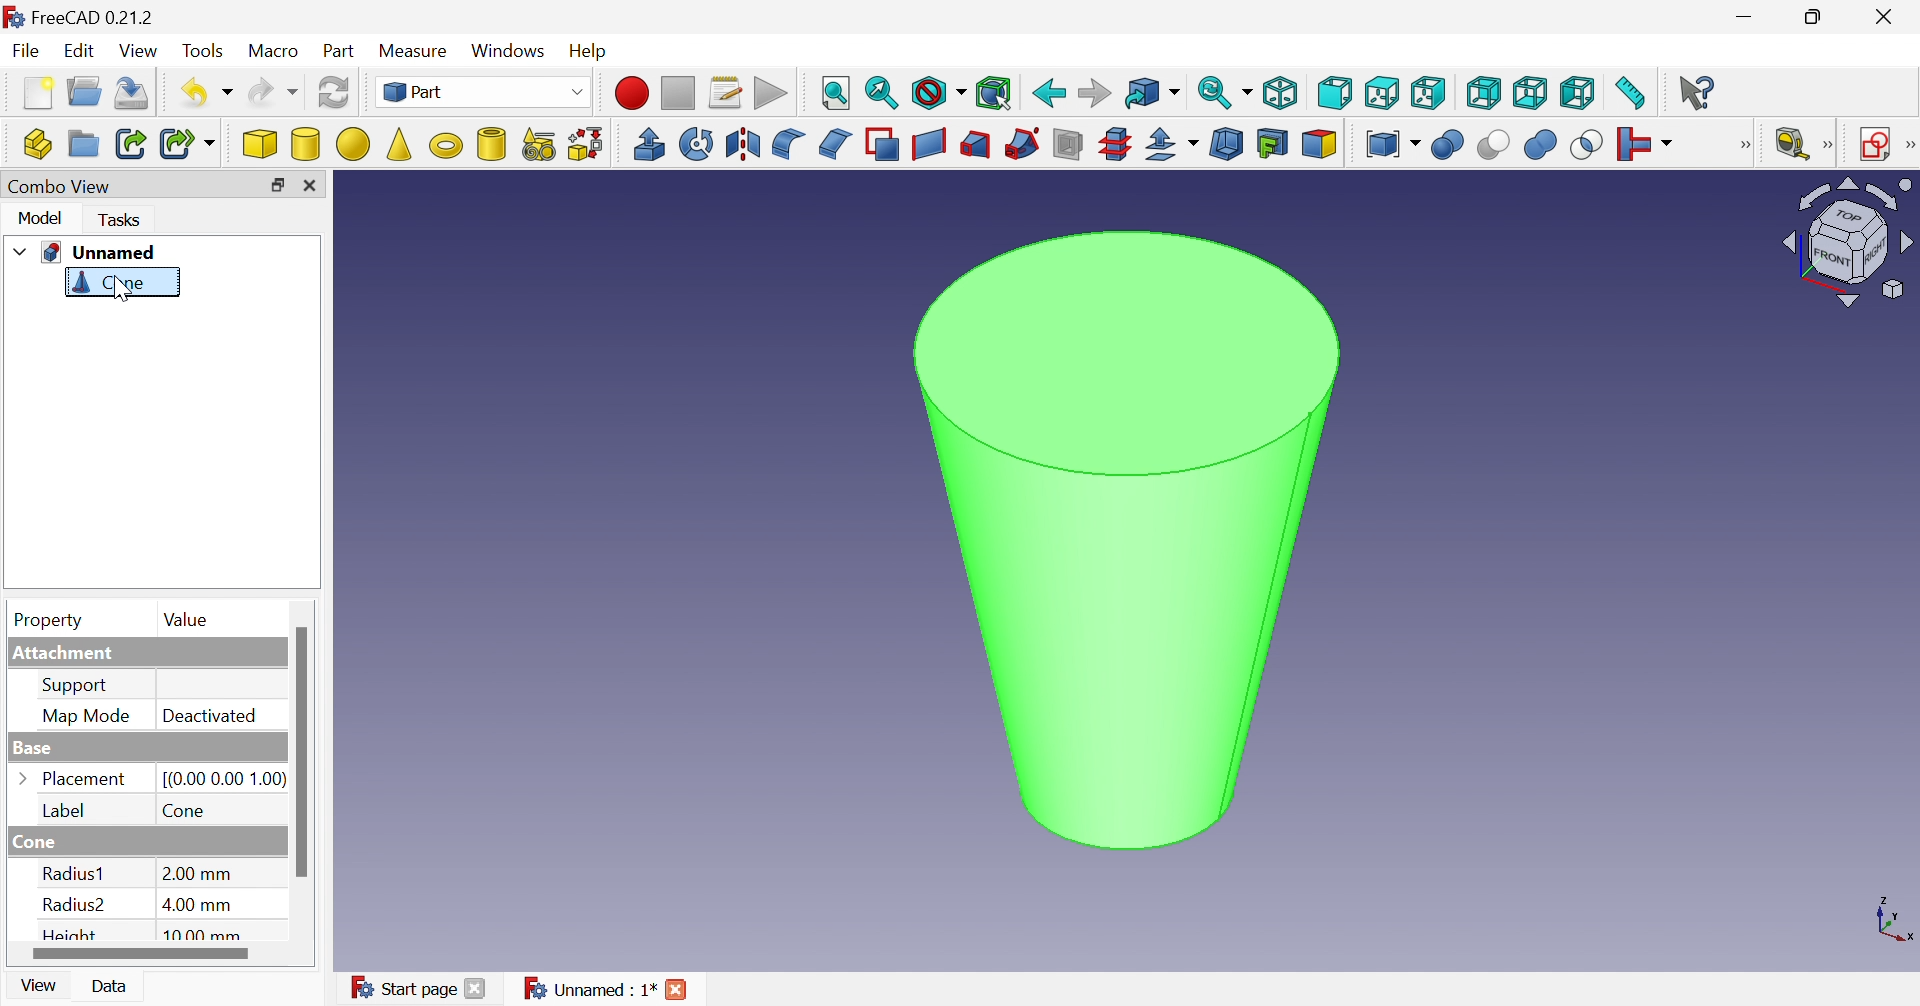 This screenshot has height=1006, width=1920. Describe the element at coordinates (836, 144) in the screenshot. I see `Chamfer` at that location.